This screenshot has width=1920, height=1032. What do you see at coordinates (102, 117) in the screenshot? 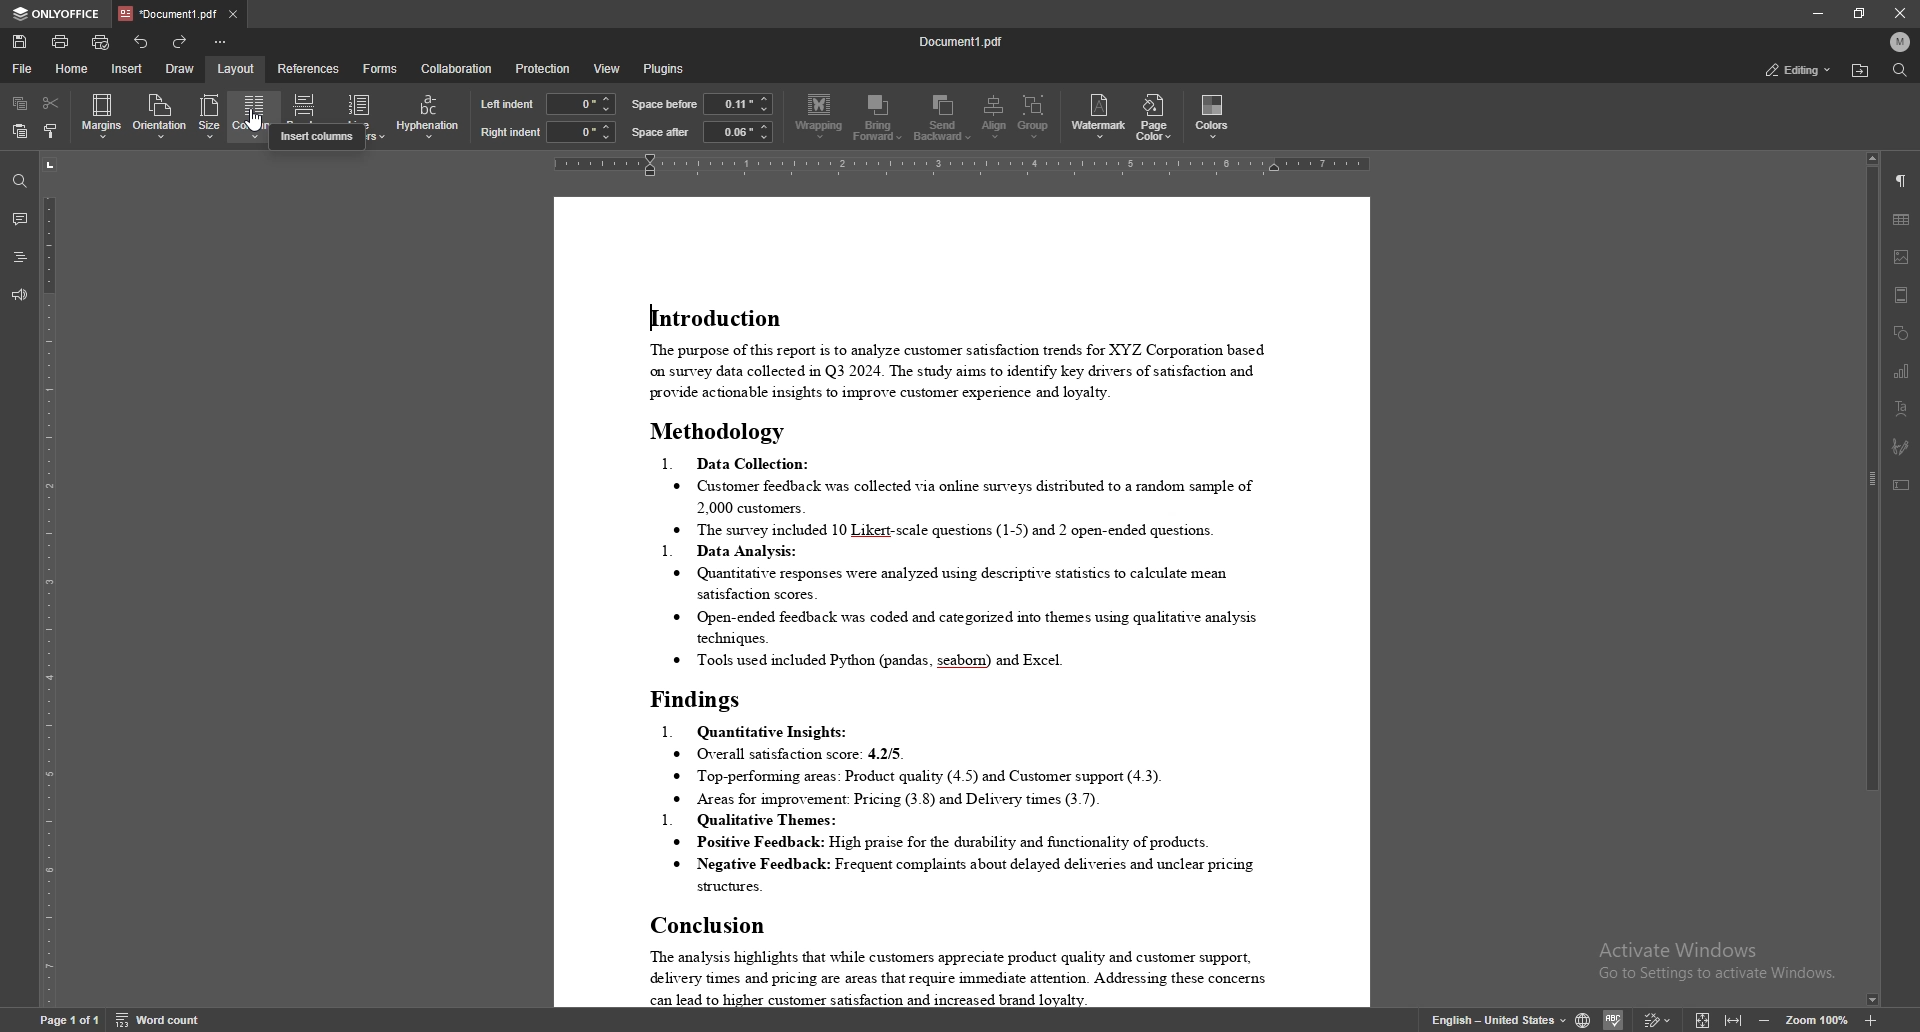
I see `margins` at bounding box center [102, 117].